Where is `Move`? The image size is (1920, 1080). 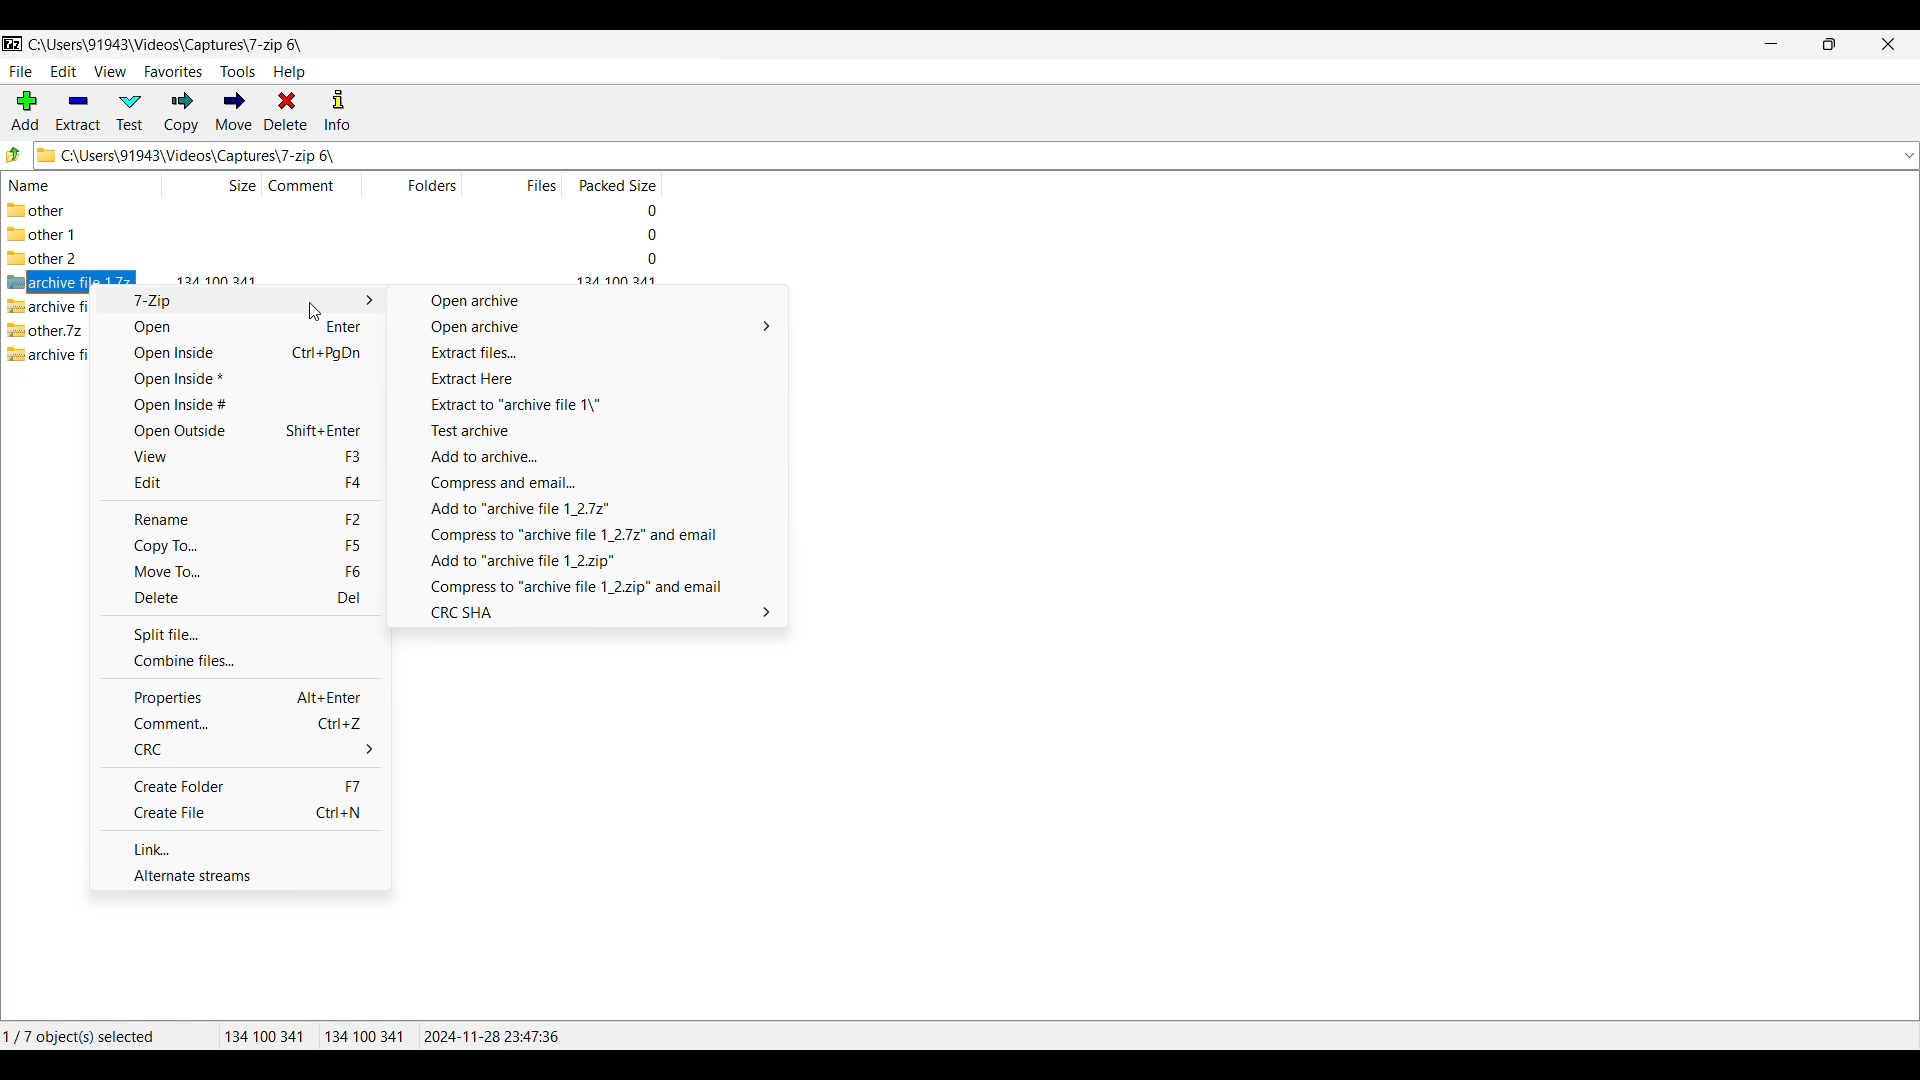
Move is located at coordinates (234, 111).